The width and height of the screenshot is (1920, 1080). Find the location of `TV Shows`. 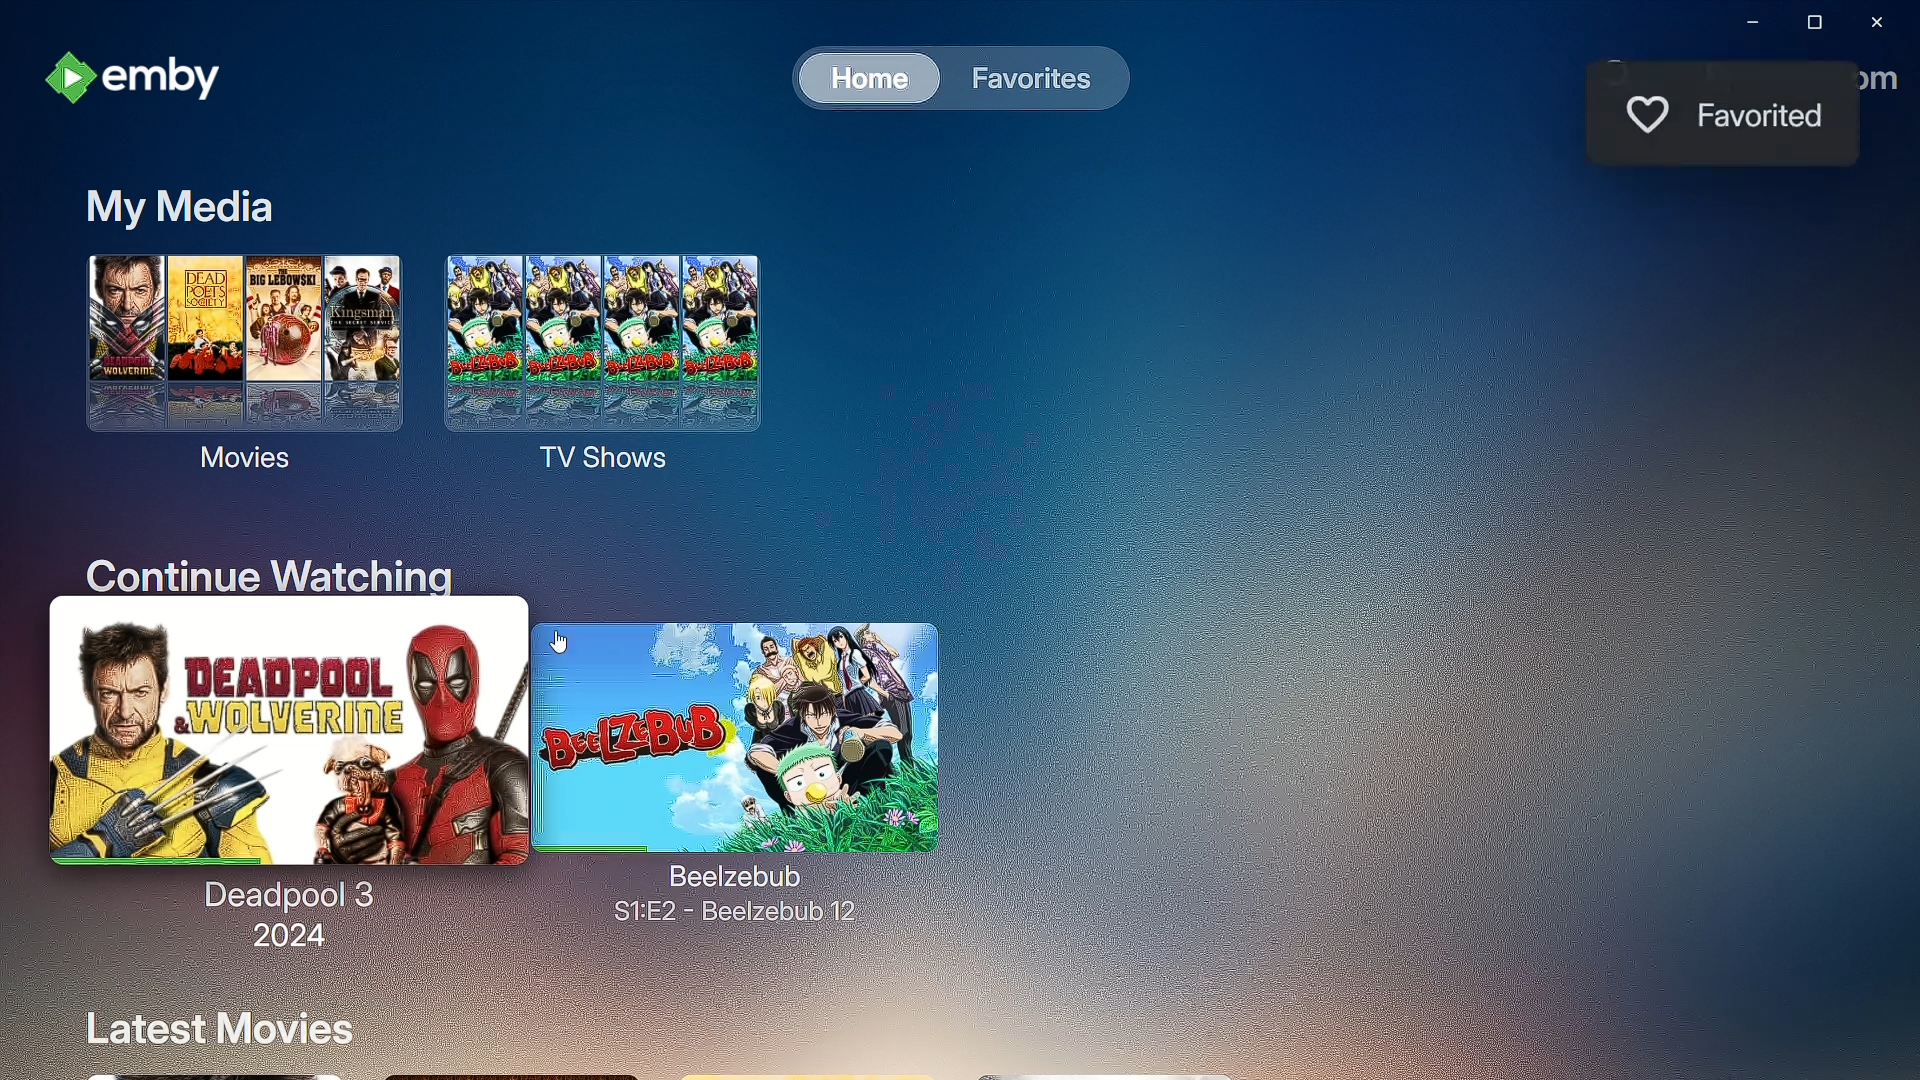

TV Shows is located at coordinates (602, 359).